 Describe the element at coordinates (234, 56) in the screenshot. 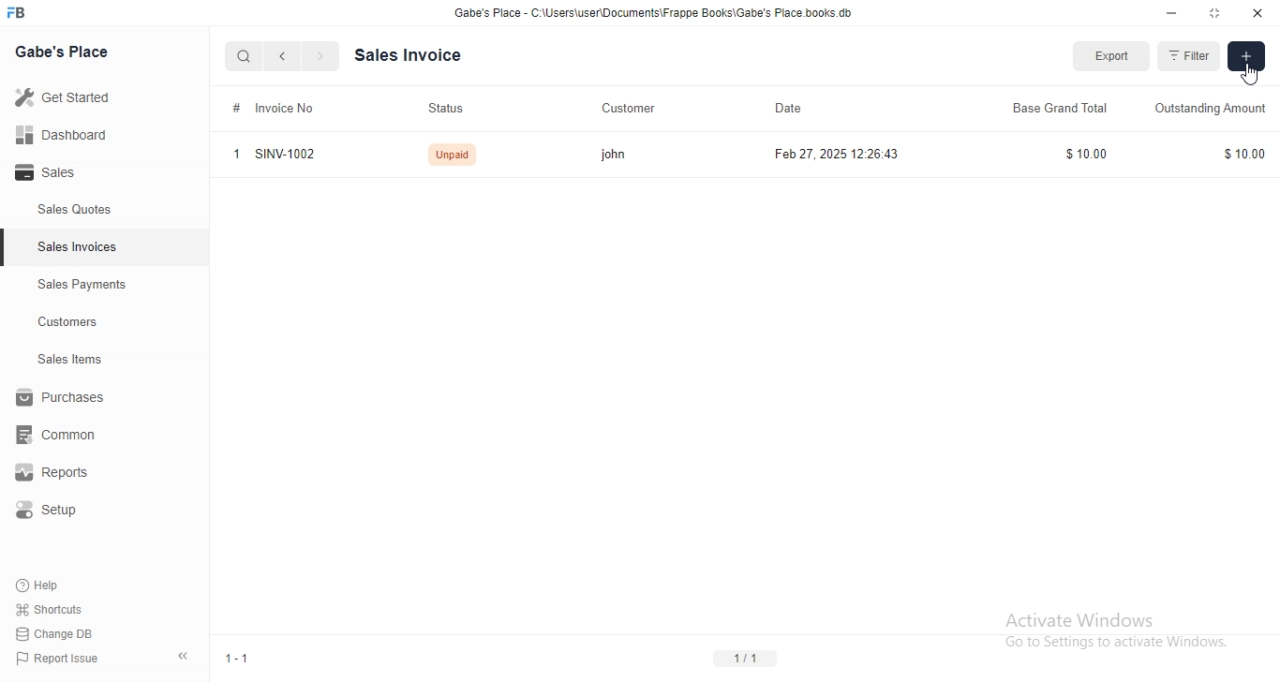

I see `cursor` at that location.